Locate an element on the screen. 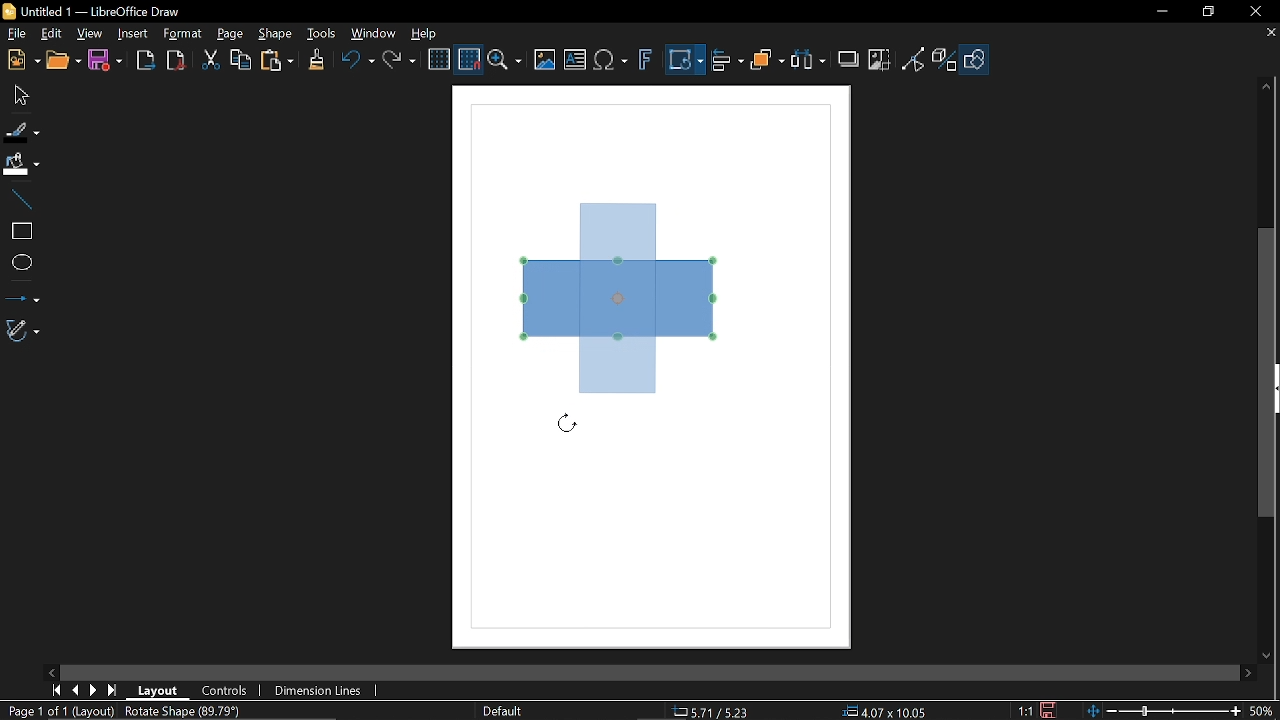  Rotate Shape (89.79 degrees) is located at coordinates (182, 711).